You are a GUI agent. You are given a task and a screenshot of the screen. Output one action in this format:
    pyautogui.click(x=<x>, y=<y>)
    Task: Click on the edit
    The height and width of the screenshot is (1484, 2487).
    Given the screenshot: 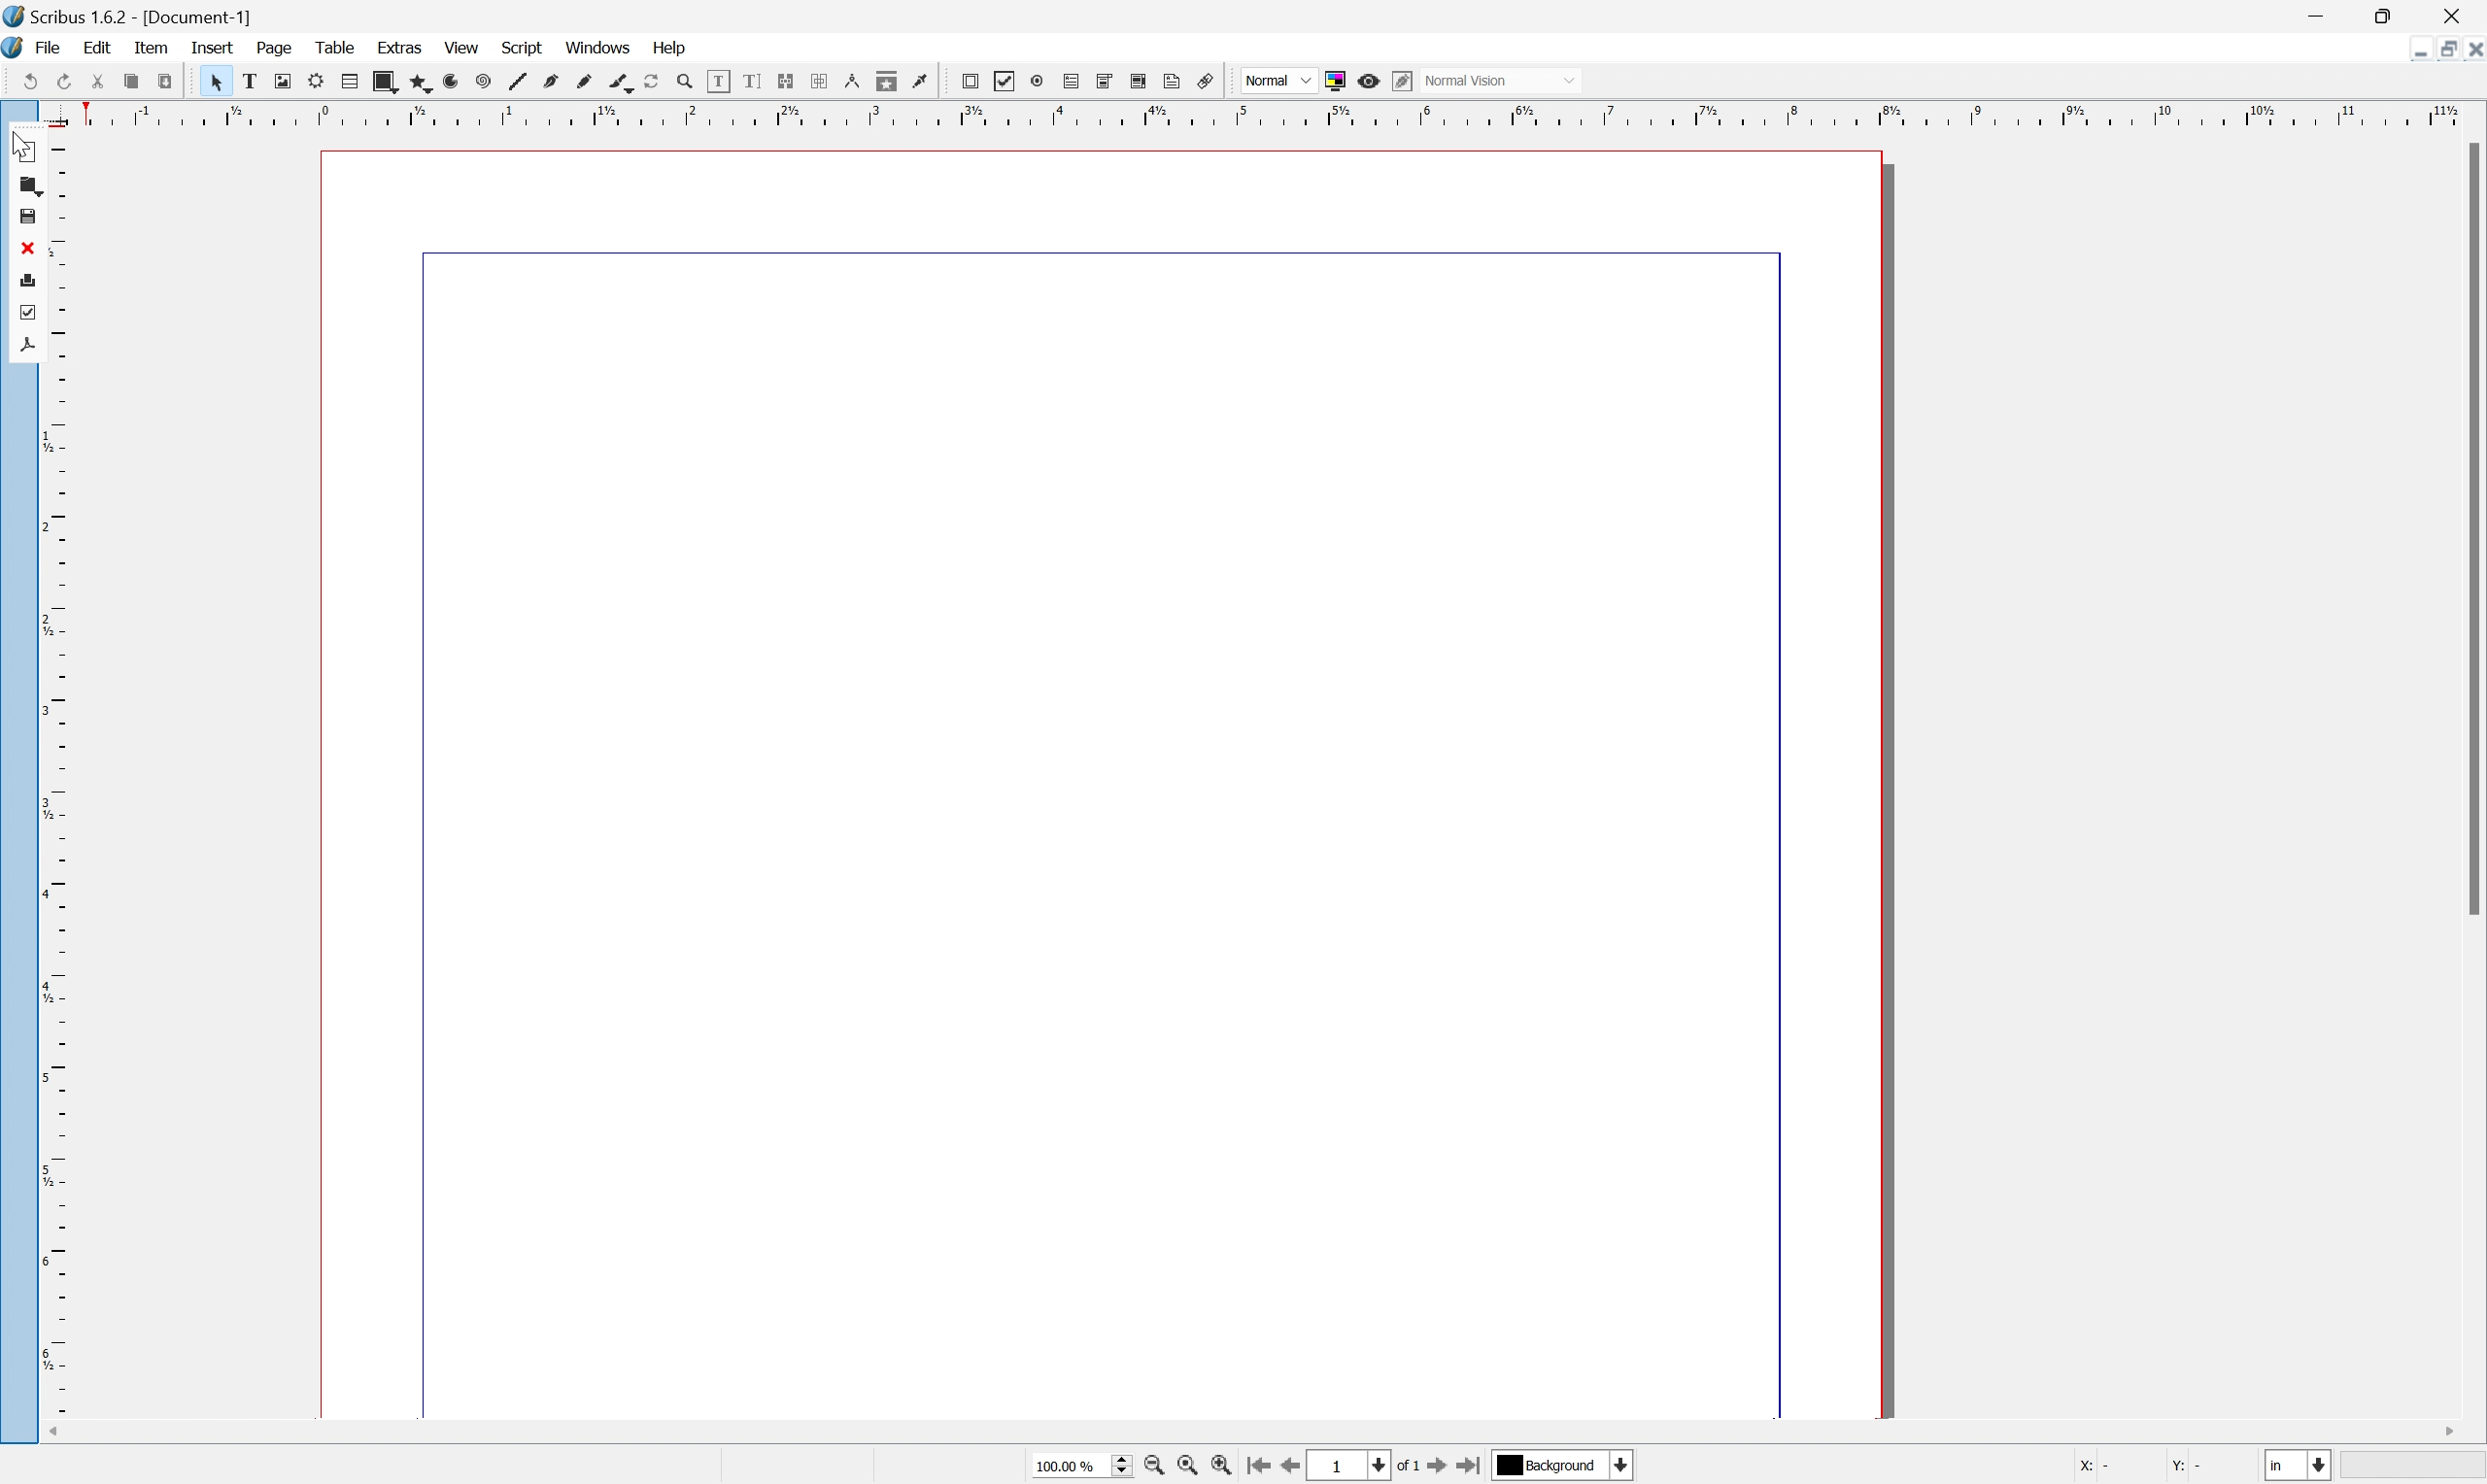 What is the action you would take?
    pyautogui.click(x=97, y=46)
    